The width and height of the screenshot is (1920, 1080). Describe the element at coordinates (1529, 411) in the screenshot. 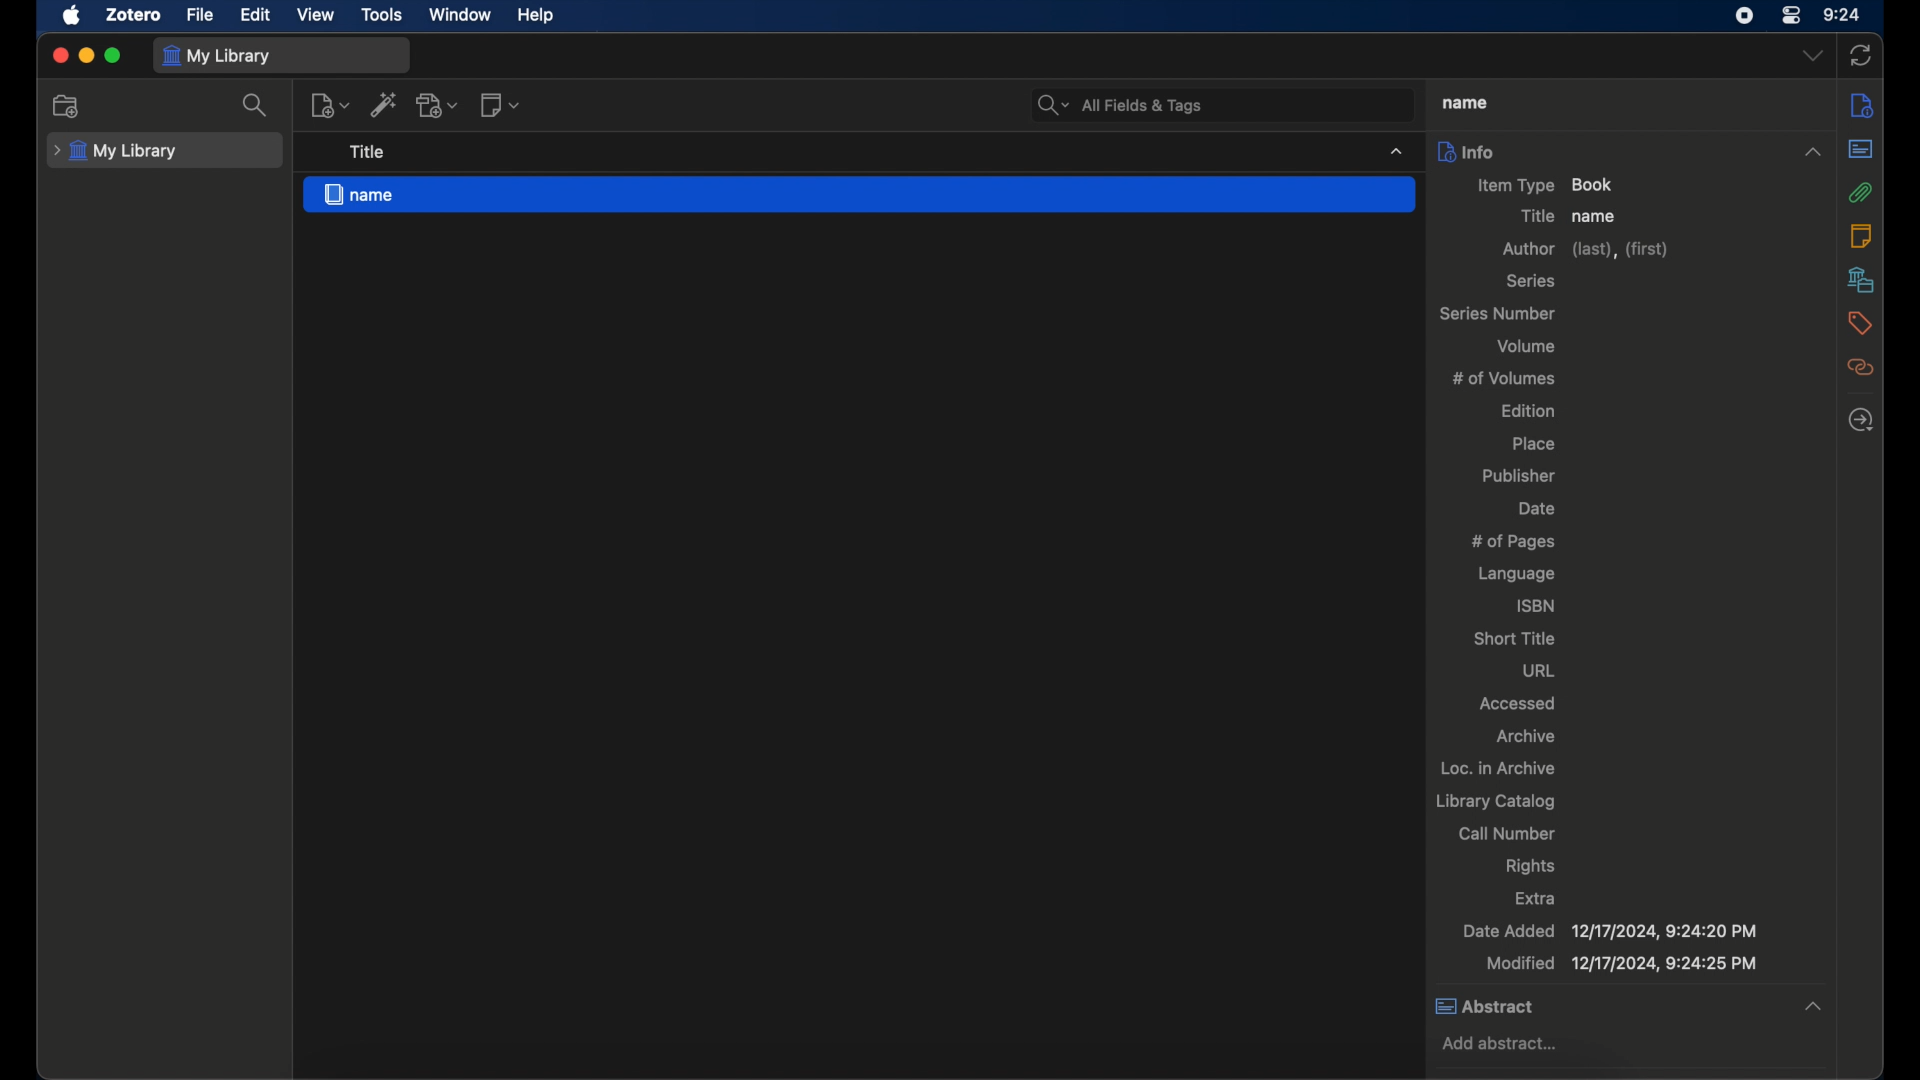

I see `edition` at that location.